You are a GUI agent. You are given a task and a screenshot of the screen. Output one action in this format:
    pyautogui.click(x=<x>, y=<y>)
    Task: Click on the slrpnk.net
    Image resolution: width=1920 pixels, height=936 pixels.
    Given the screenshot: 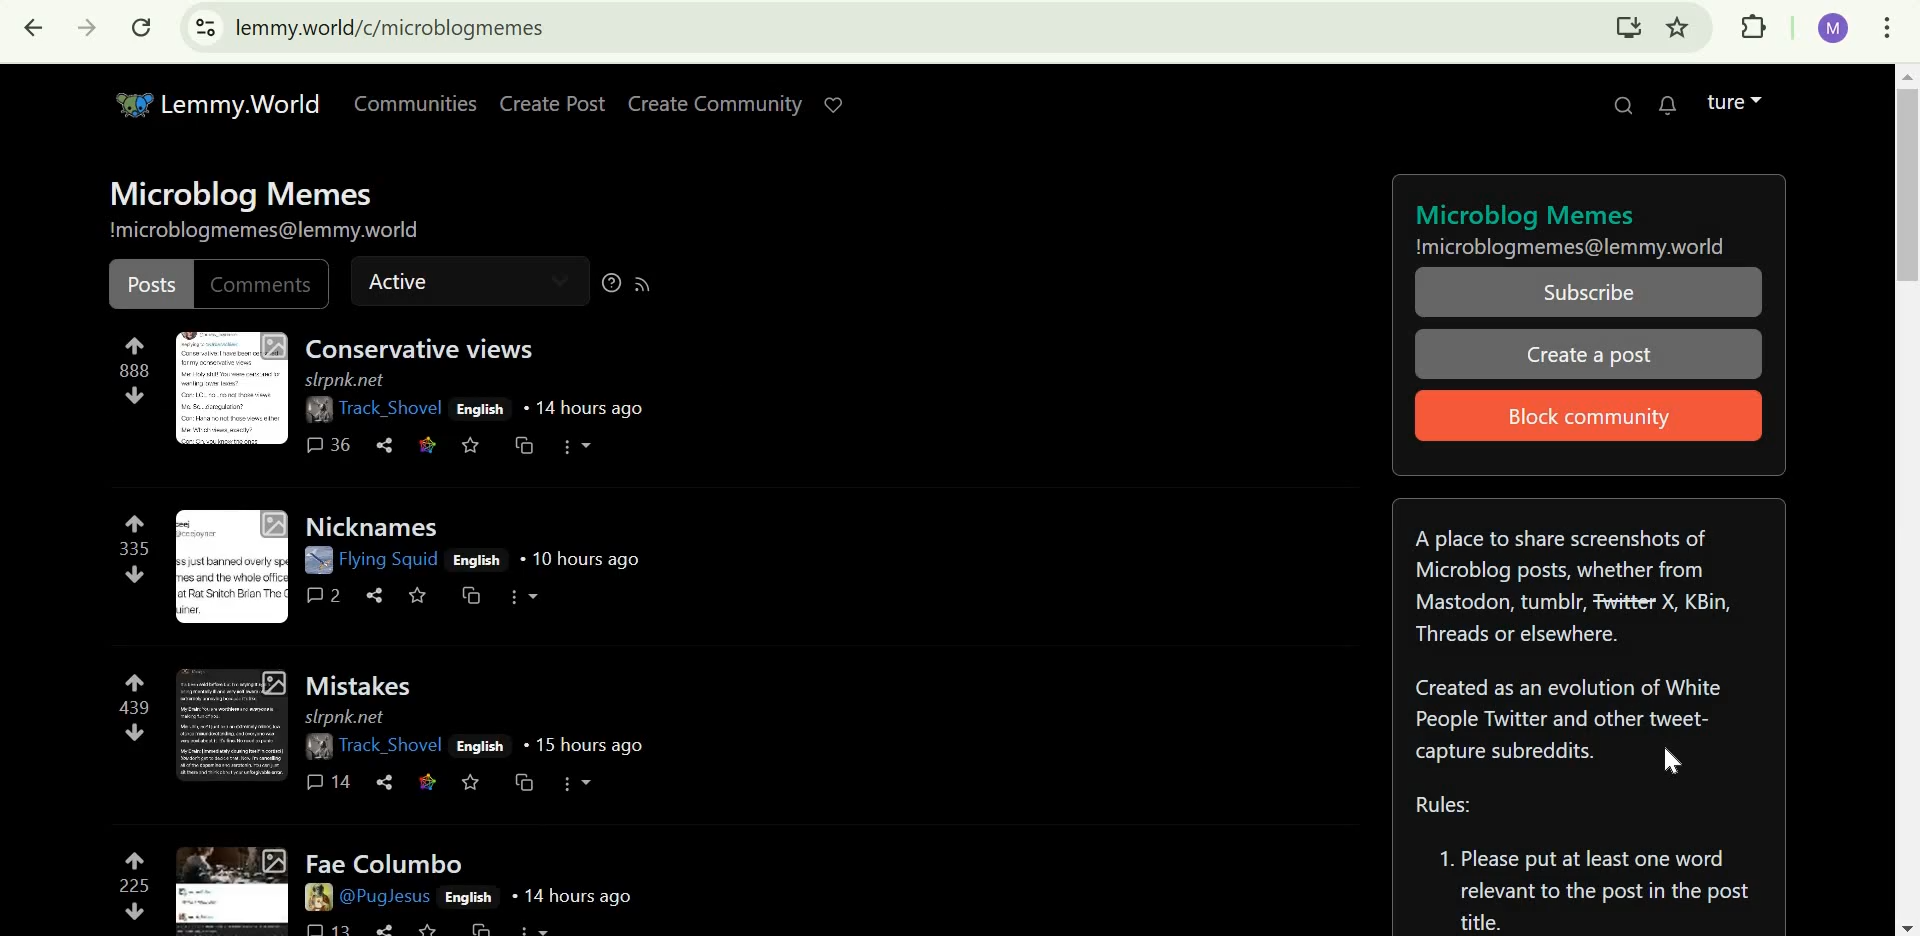 What is the action you would take?
    pyautogui.click(x=345, y=380)
    